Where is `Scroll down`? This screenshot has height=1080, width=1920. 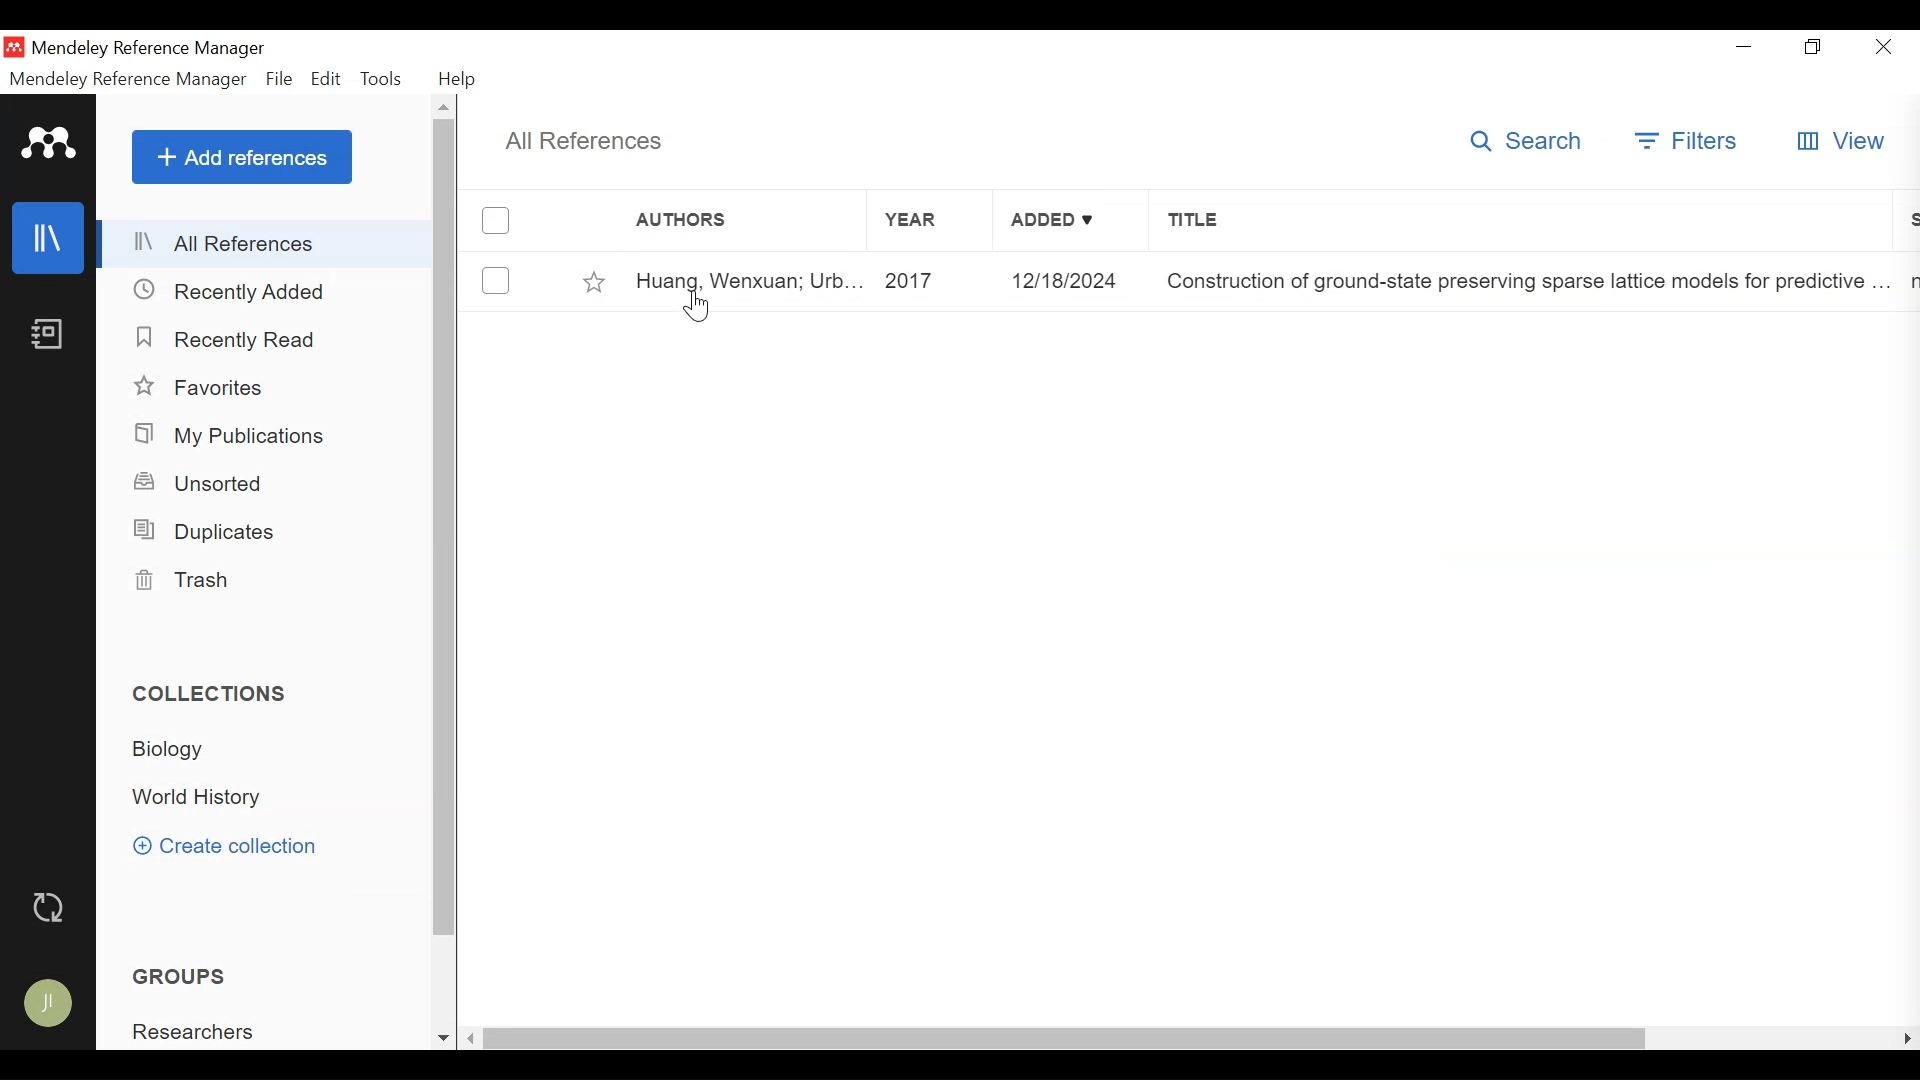 Scroll down is located at coordinates (437, 1038).